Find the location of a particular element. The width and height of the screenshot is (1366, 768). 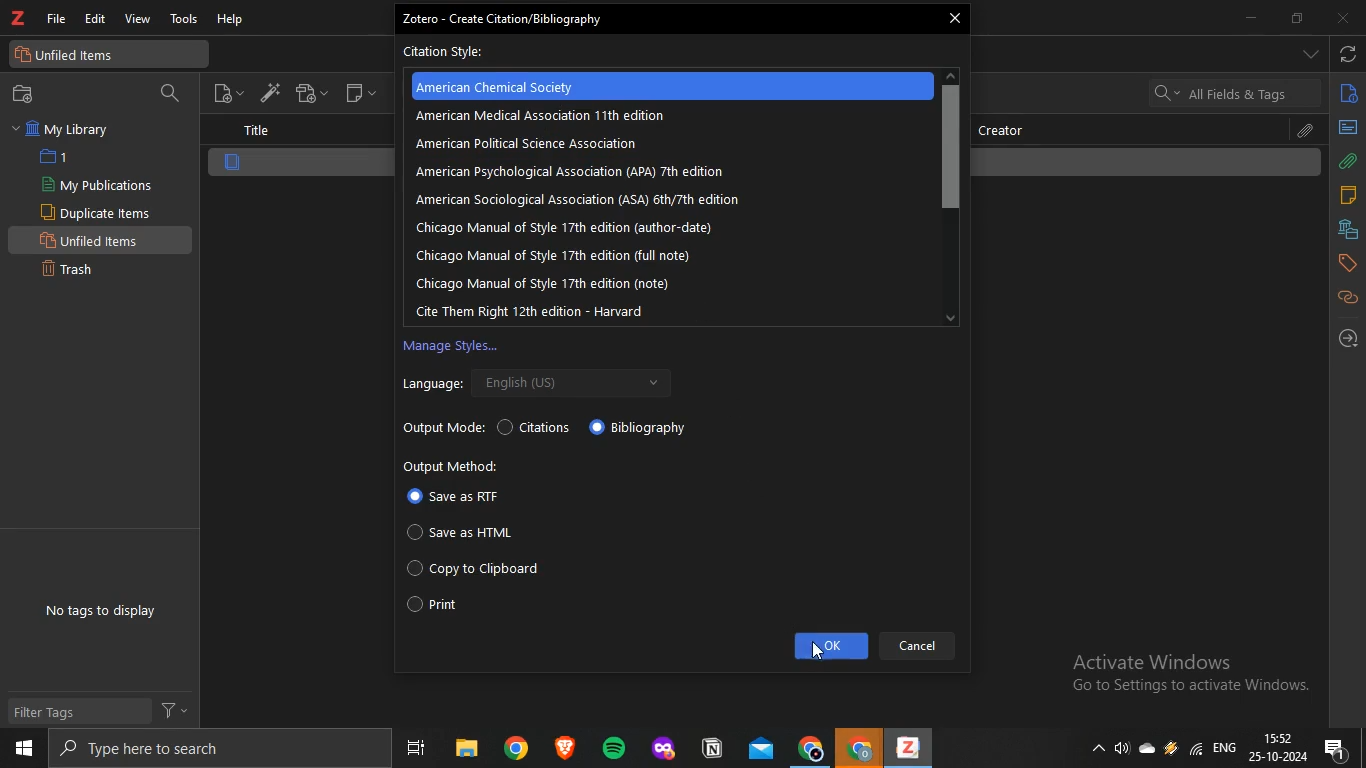

related is located at coordinates (1347, 298).